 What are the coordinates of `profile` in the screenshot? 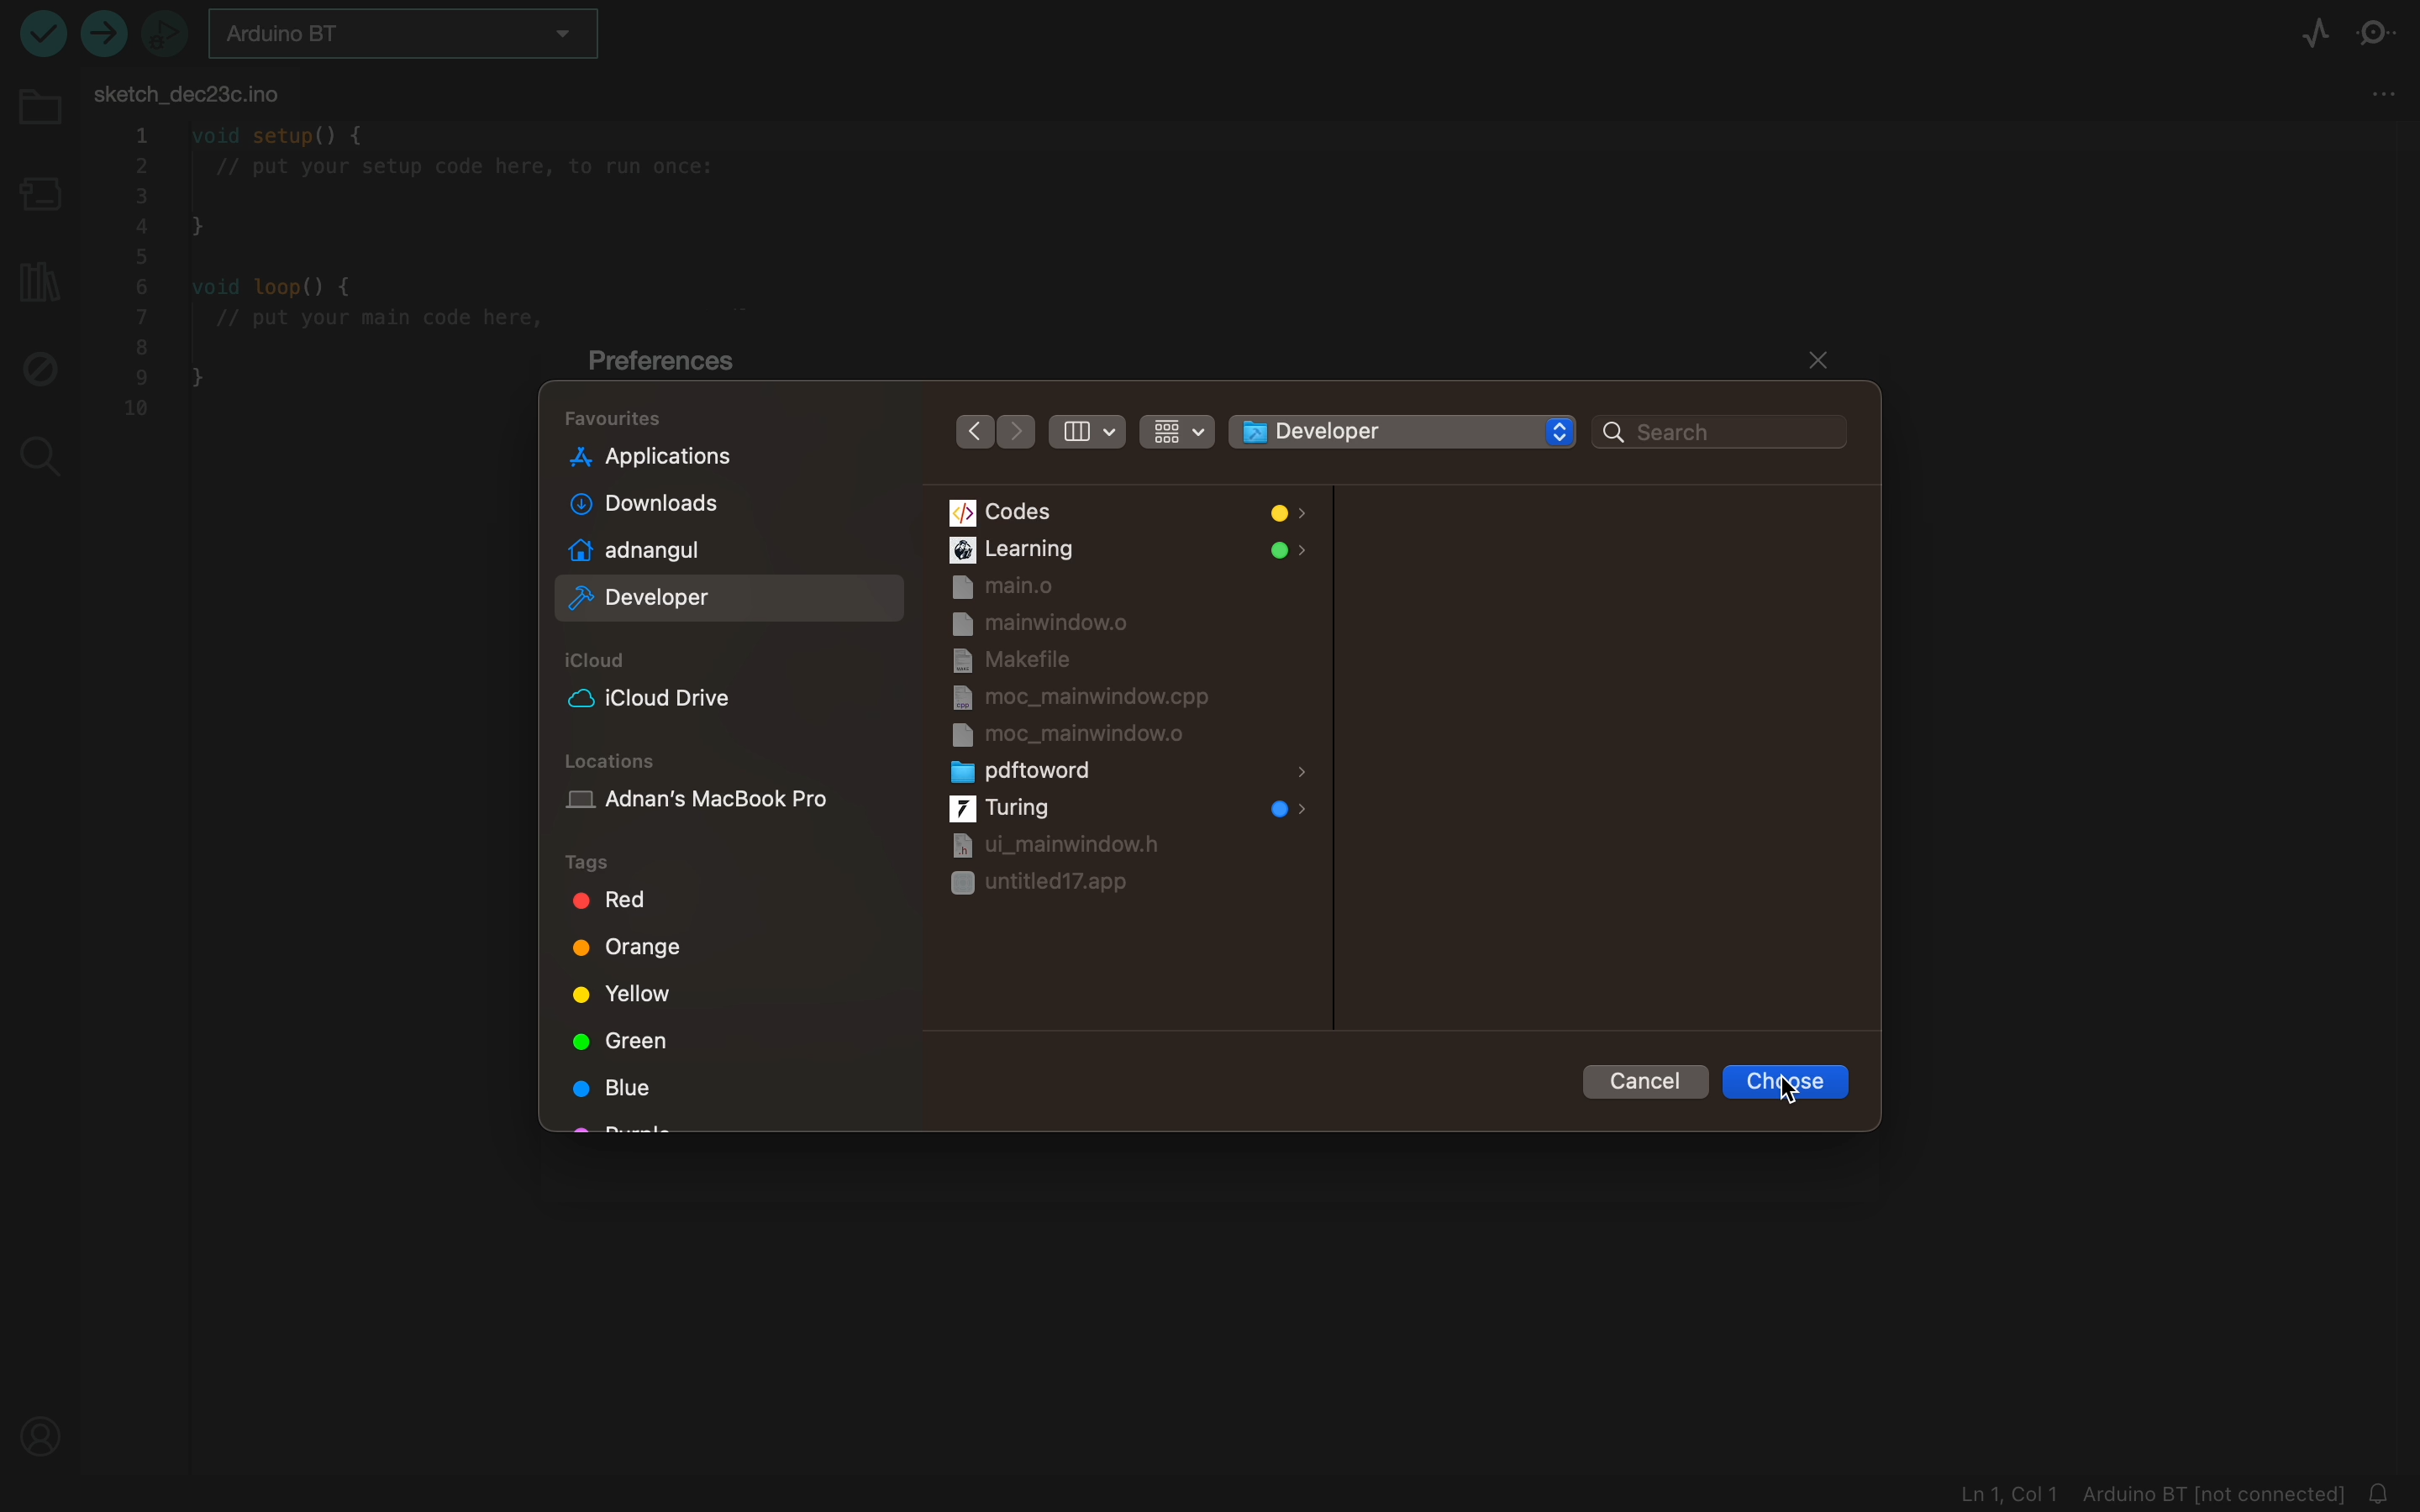 It's located at (46, 1436).